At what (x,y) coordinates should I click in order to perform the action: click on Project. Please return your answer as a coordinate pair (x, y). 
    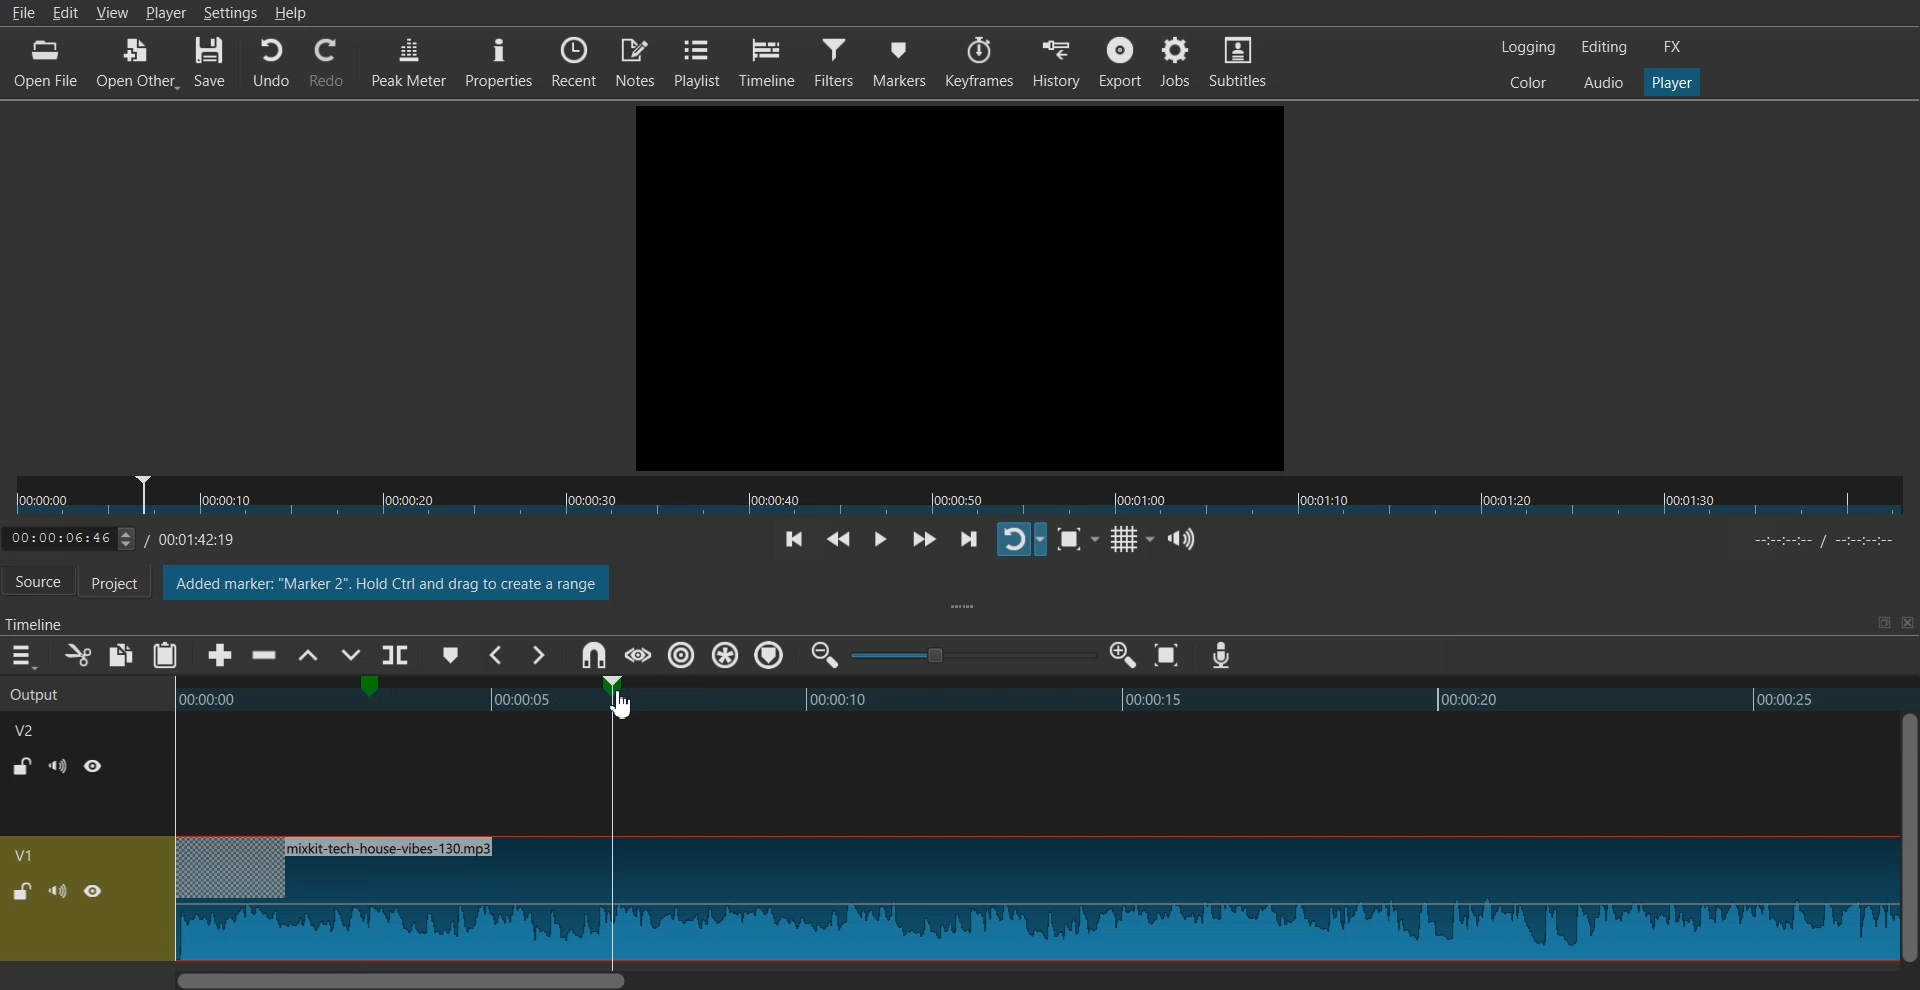
    Looking at the image, I should click on (125, 584).